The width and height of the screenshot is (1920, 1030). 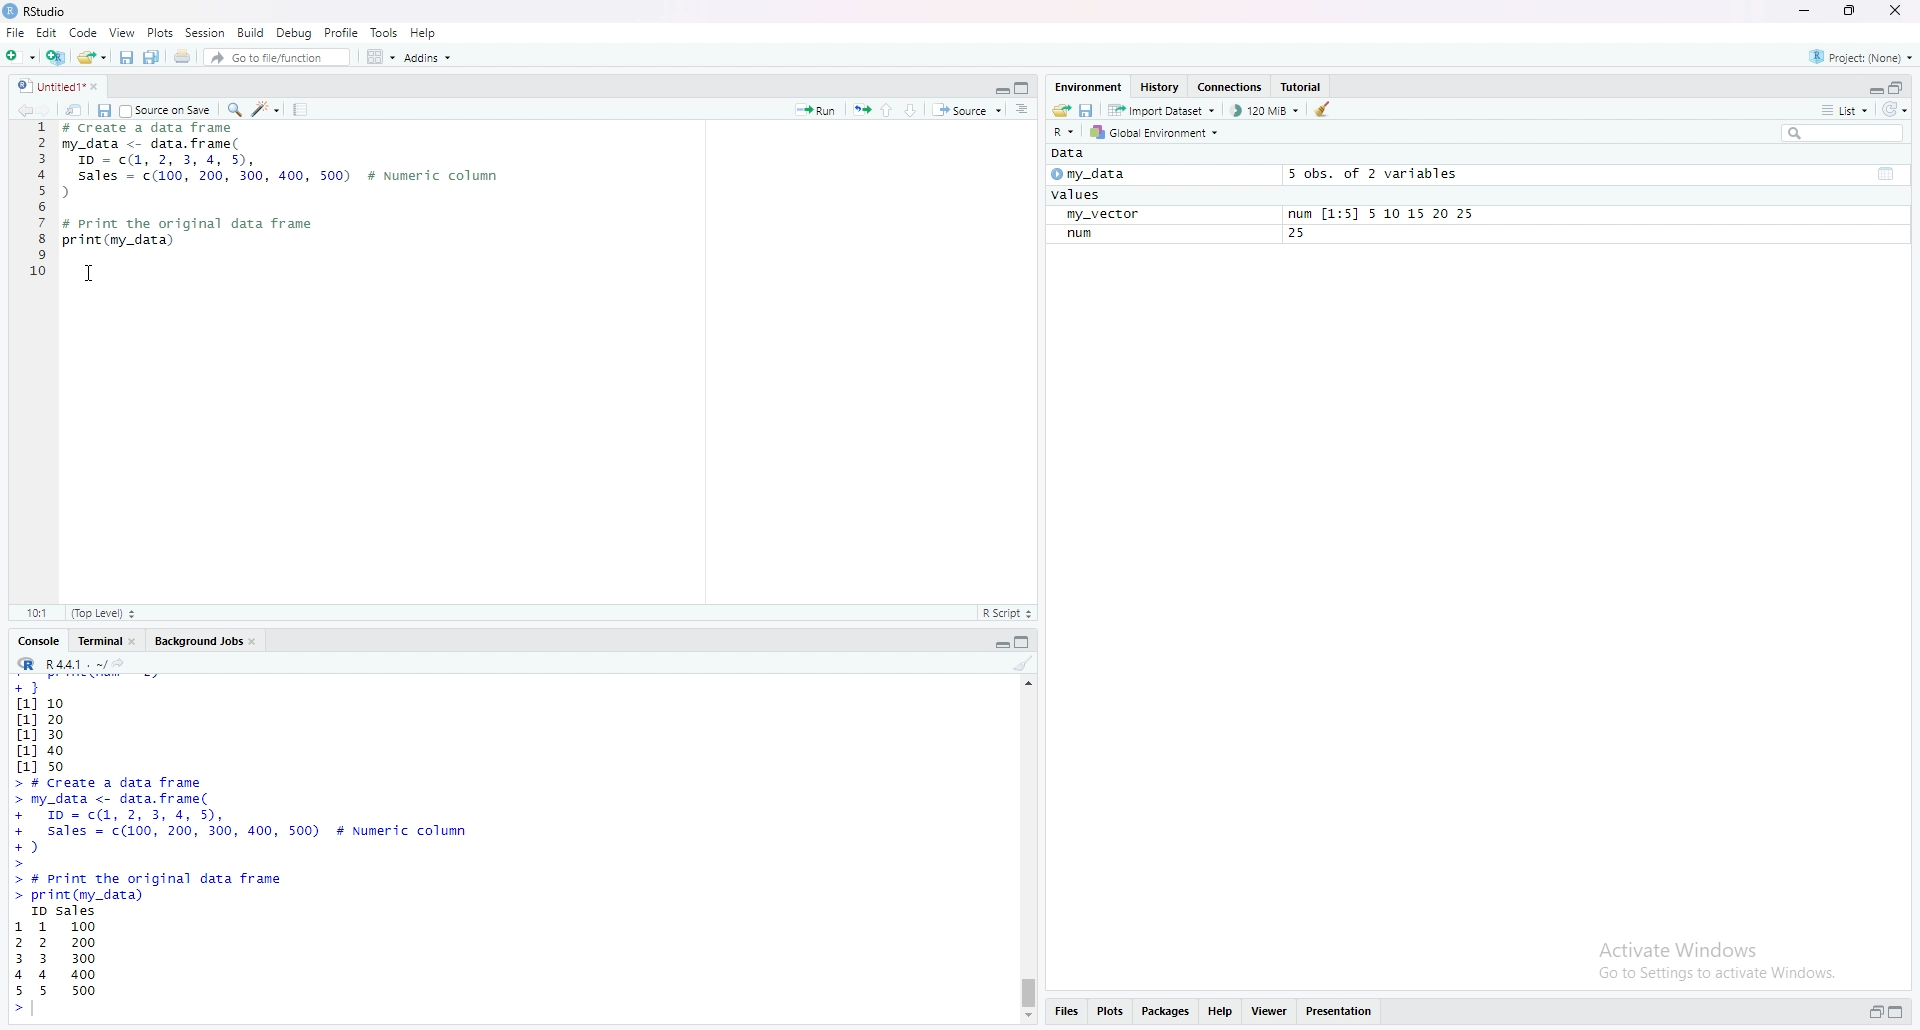 I want to click on Build, so click(x=251, y=32).